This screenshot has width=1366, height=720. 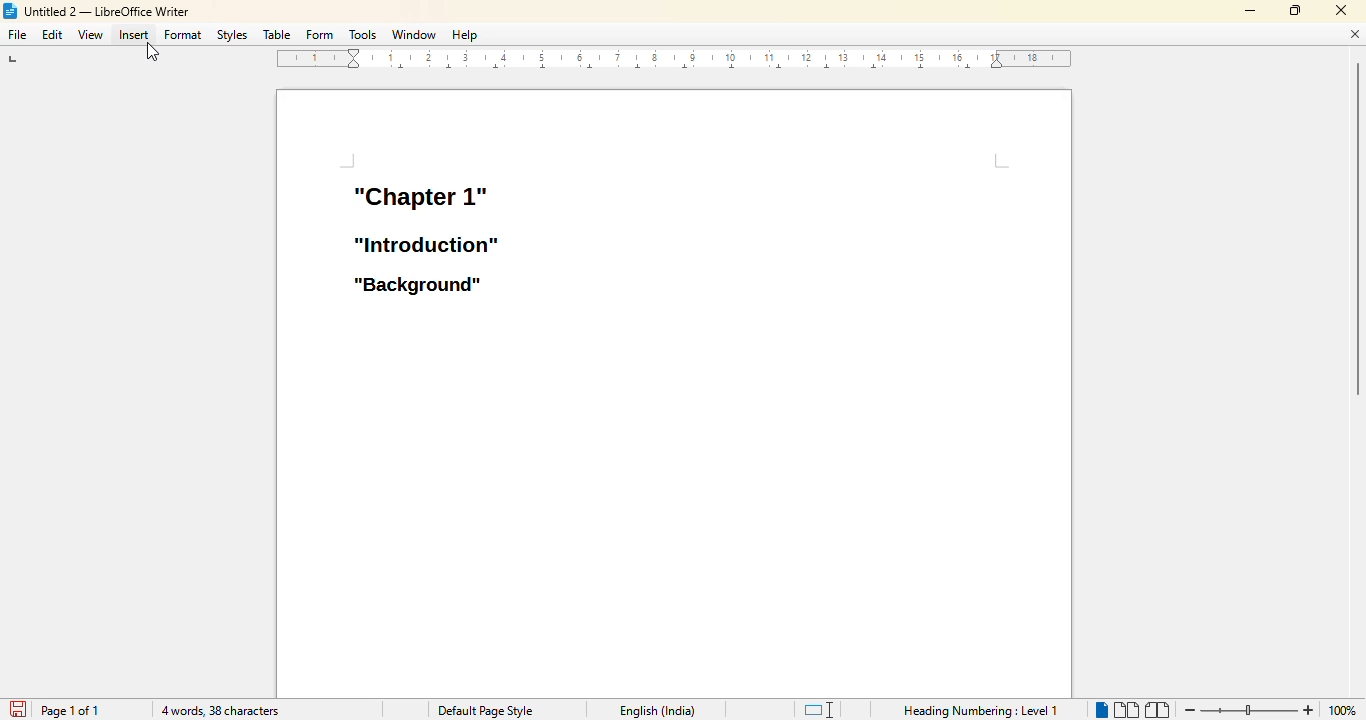 What do you see at coordinates (17, 34) in the screenshot?
I see `file` at bounding box center [17, 34].